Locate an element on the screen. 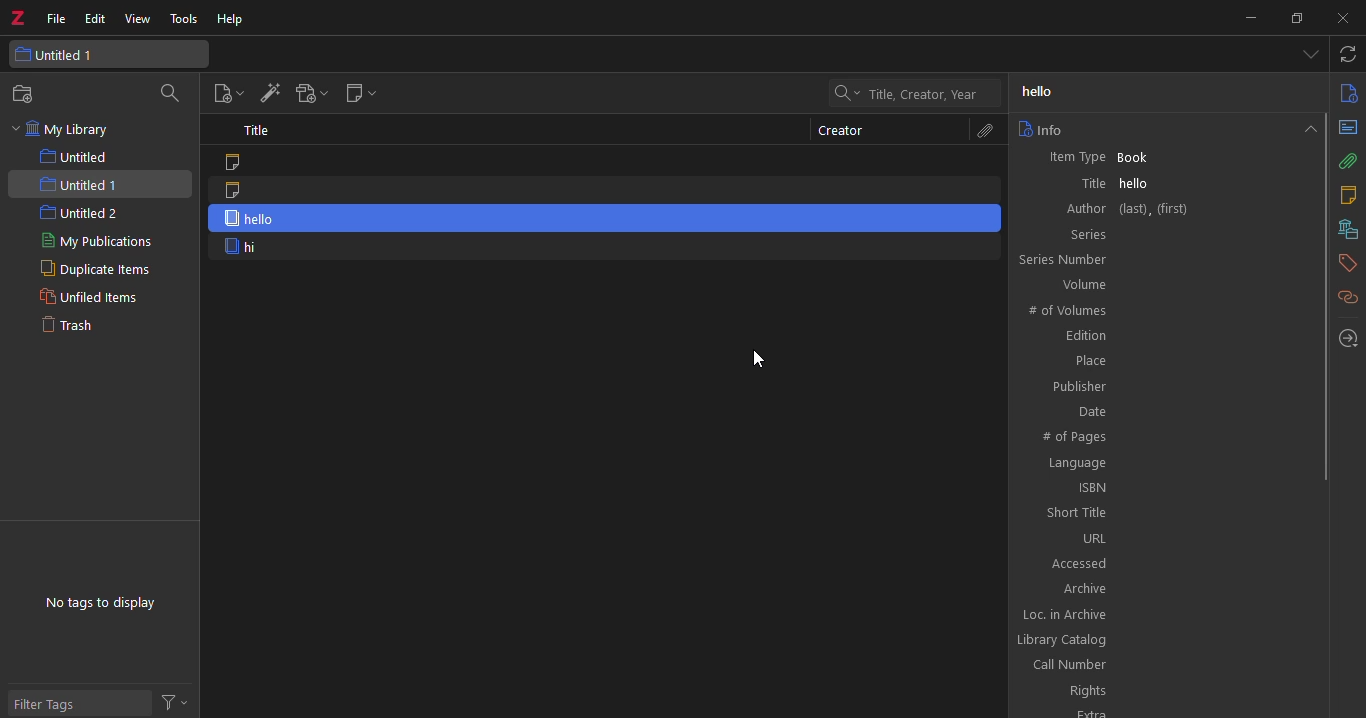 This screenshot has height=718, width=1366. info is located at coordinates (1348, 92).